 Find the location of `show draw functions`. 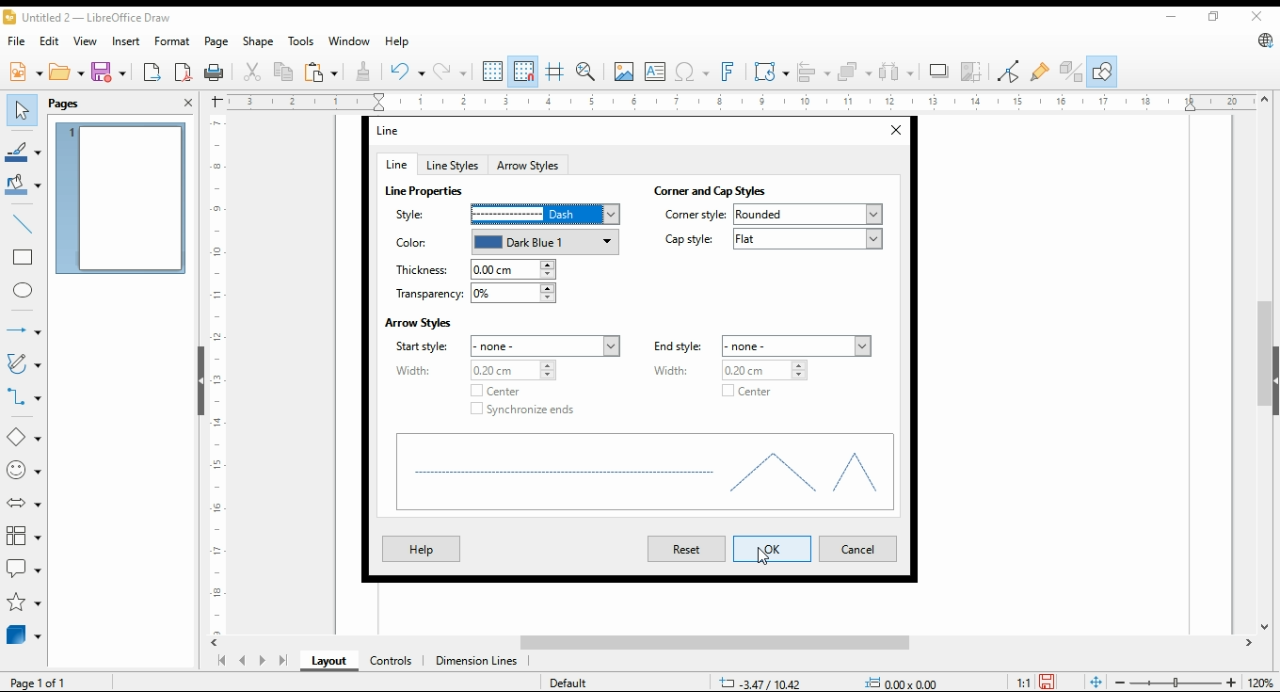

show draw functions is located at coordinates (1100, 72).